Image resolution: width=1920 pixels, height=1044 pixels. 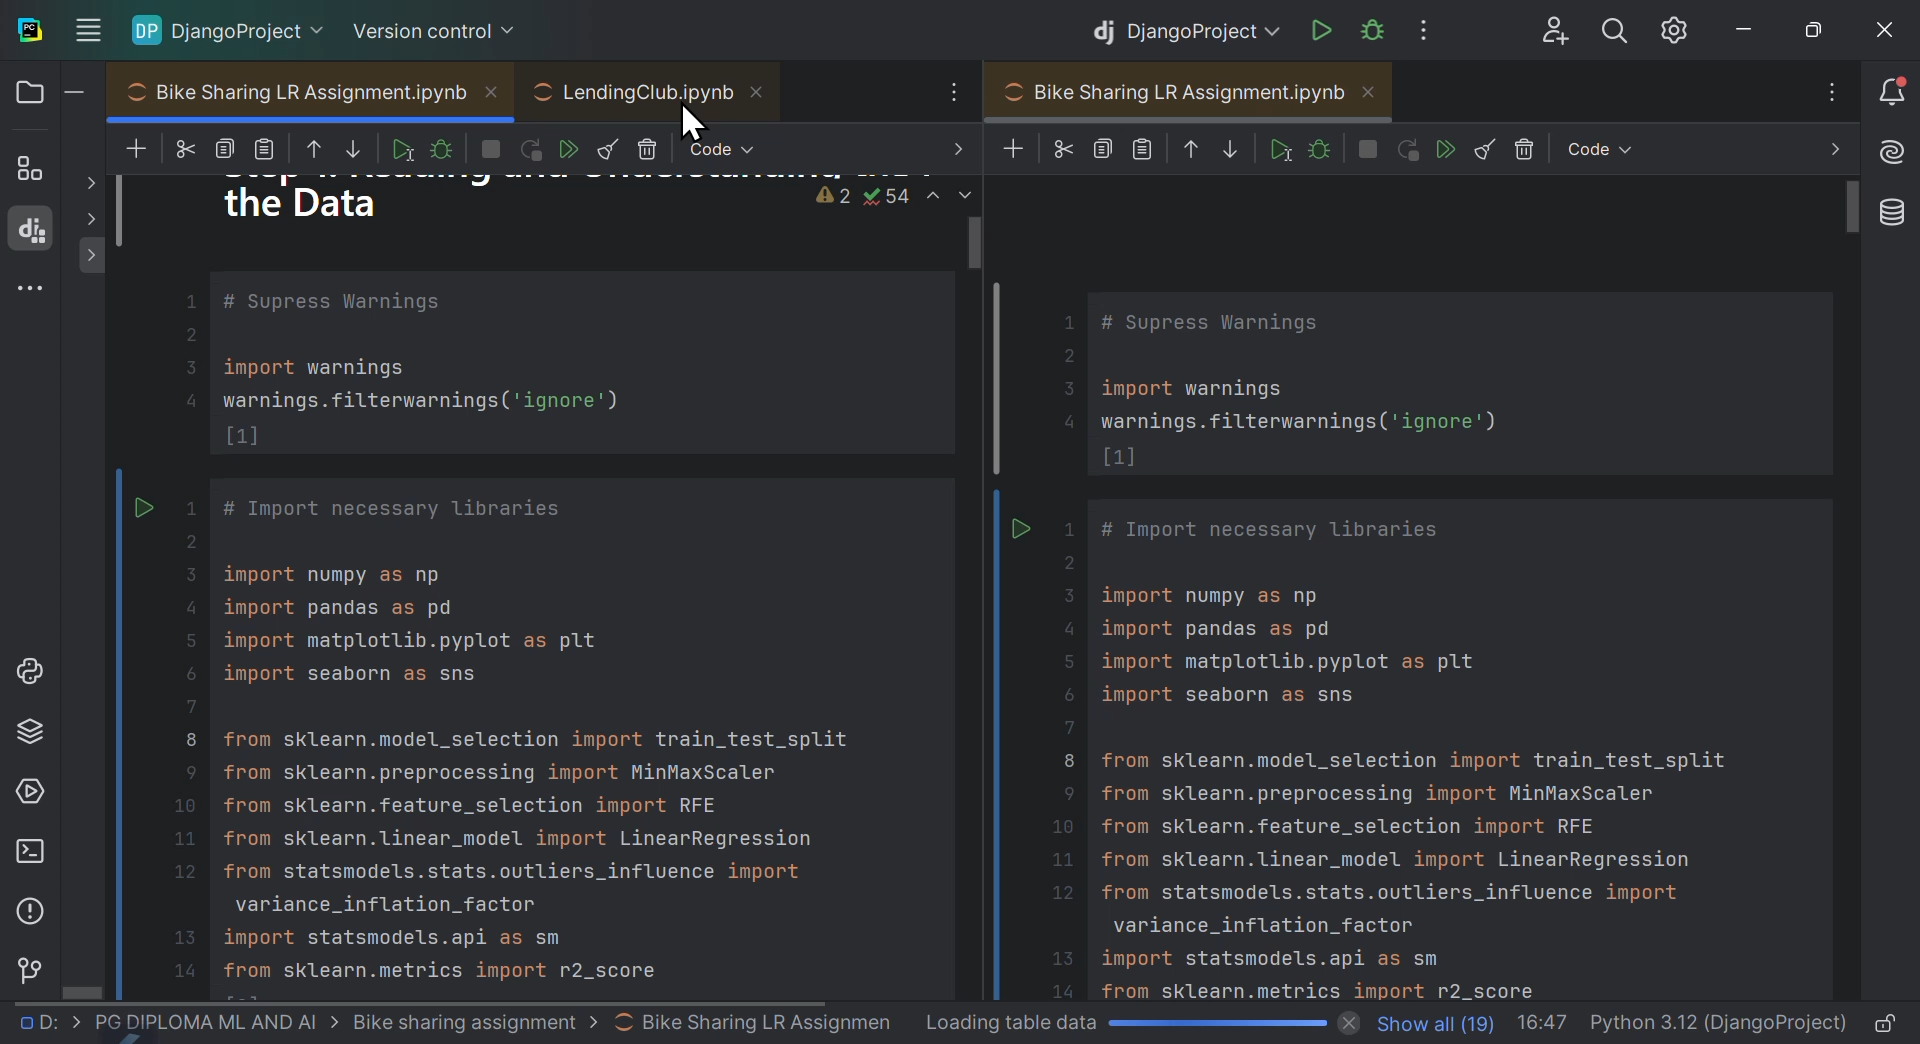 What do you see at coordinates (943, 93) in the screenshot?
I see `options` at bounding box center [943, 93].